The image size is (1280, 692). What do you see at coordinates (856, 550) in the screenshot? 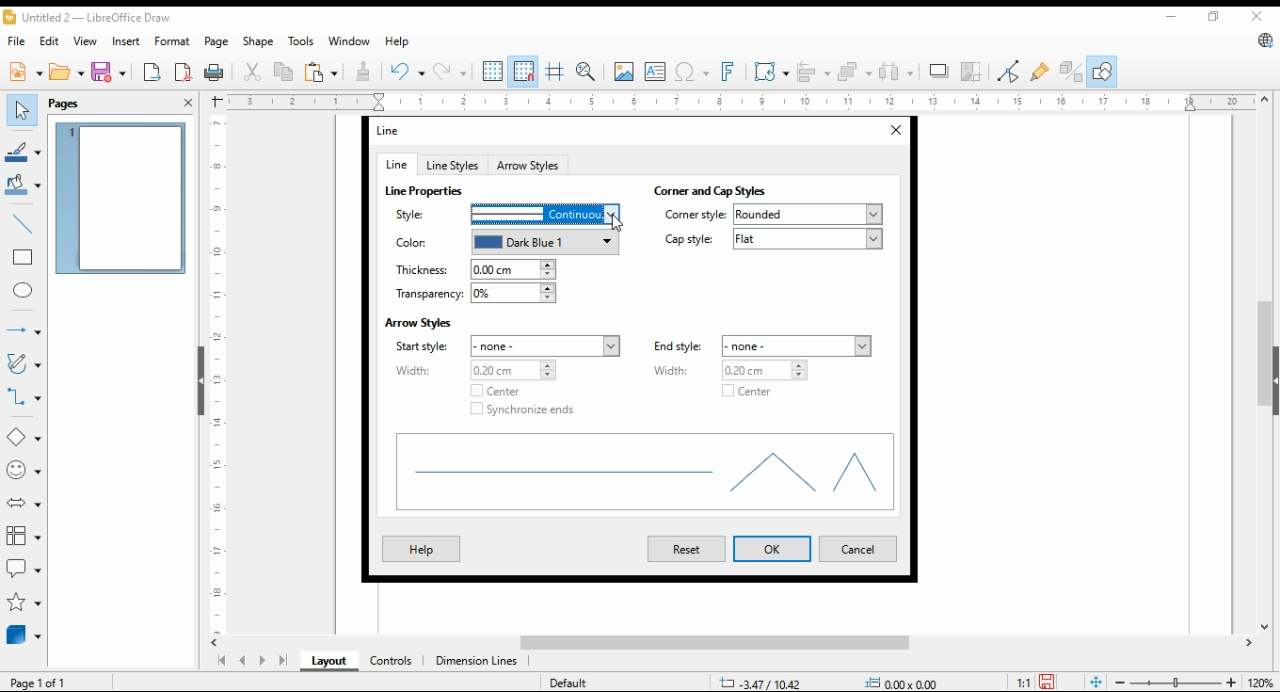
I see `cancel` at bounding box center [856, 550].